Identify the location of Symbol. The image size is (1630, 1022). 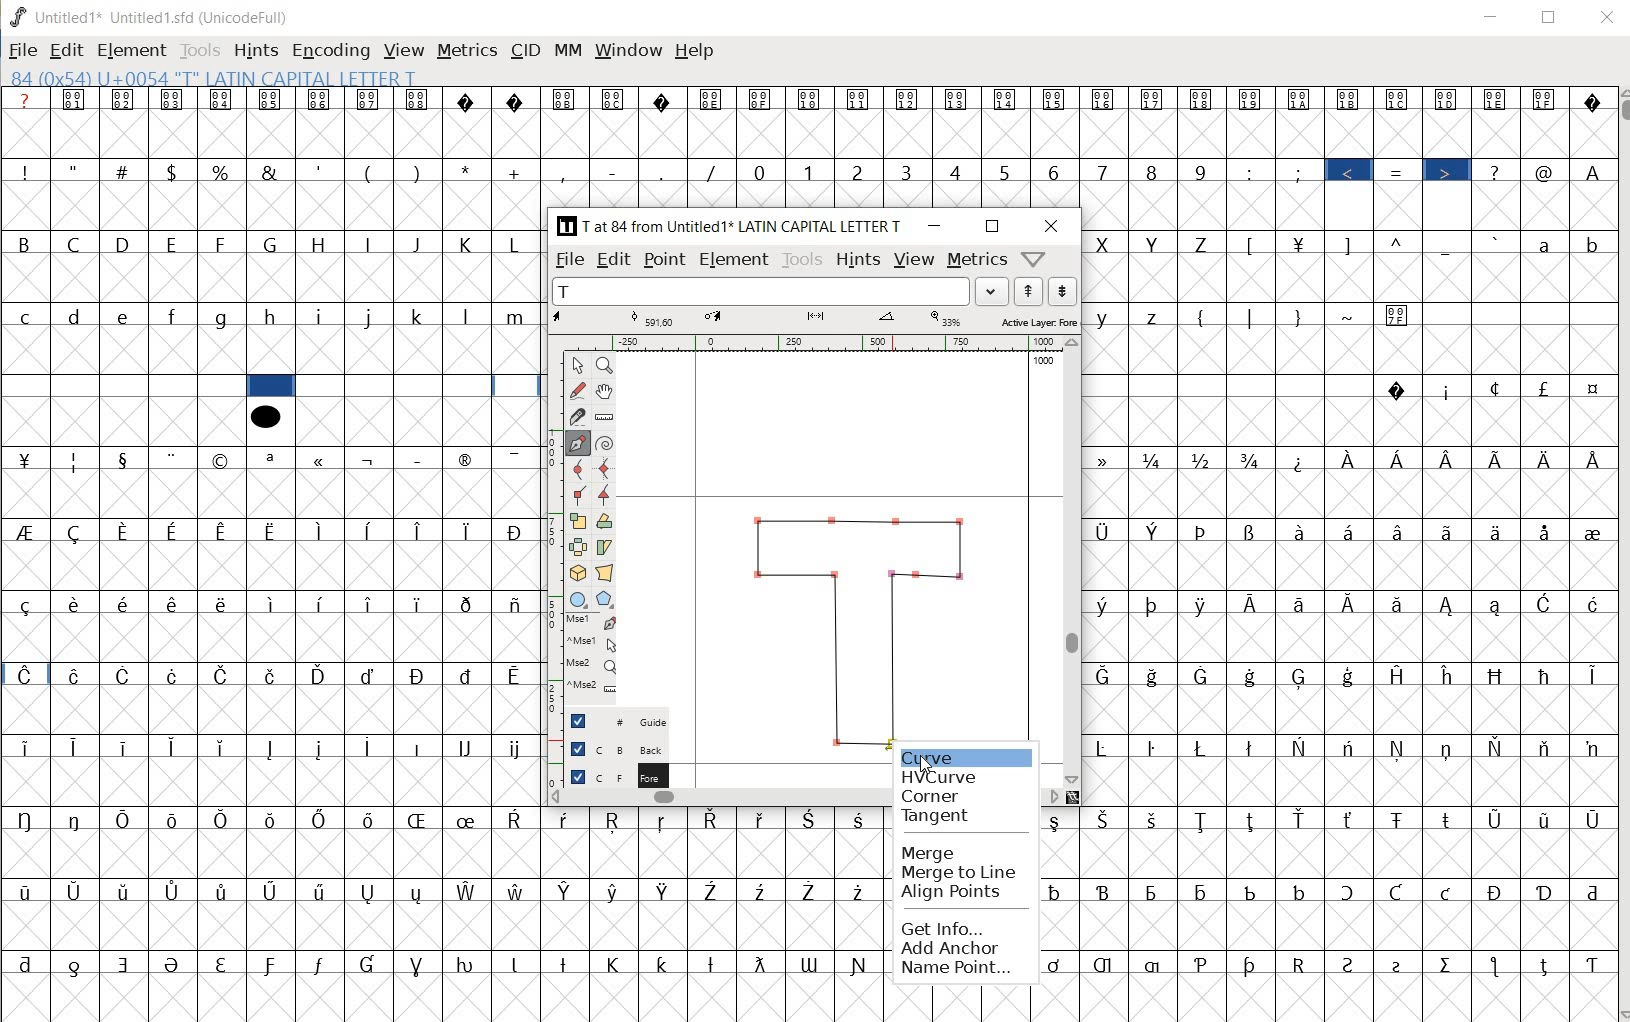
(24, 604).